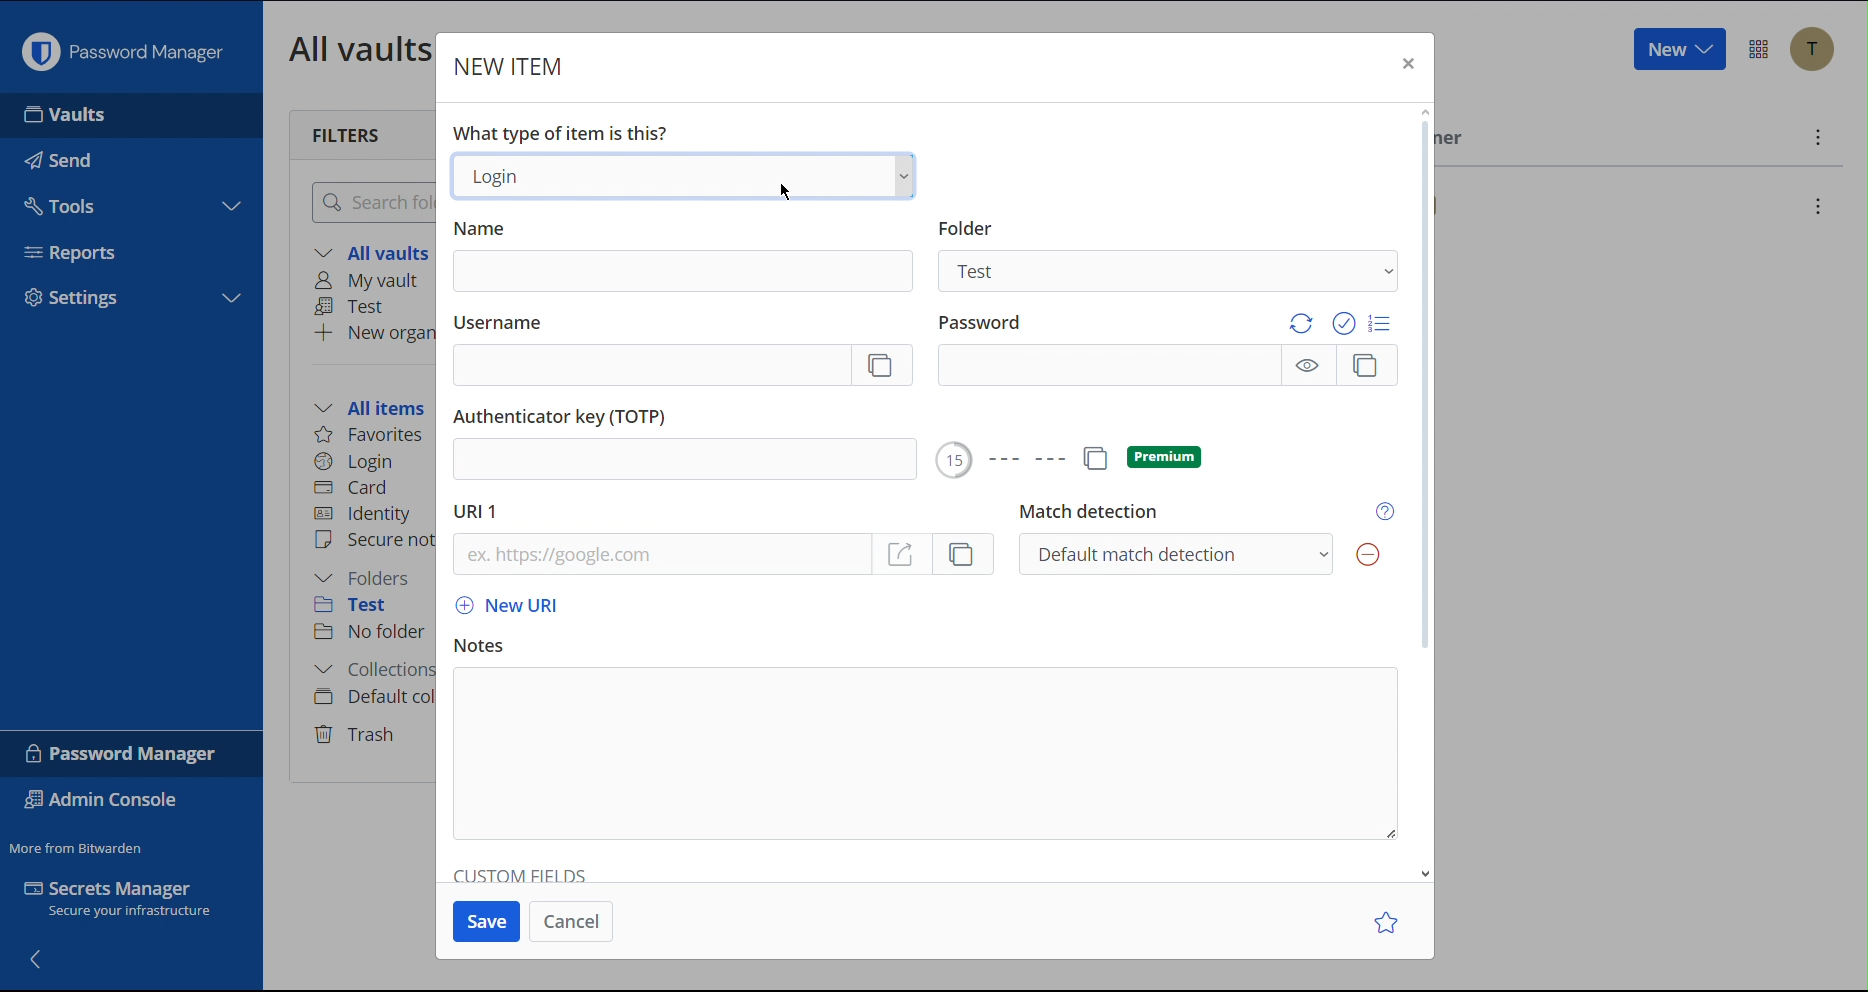 The image size is (1868, 992). What do you see at coordinates (489, 920) in the screenshot?
I see `Save` at bounding box center [489, 920].